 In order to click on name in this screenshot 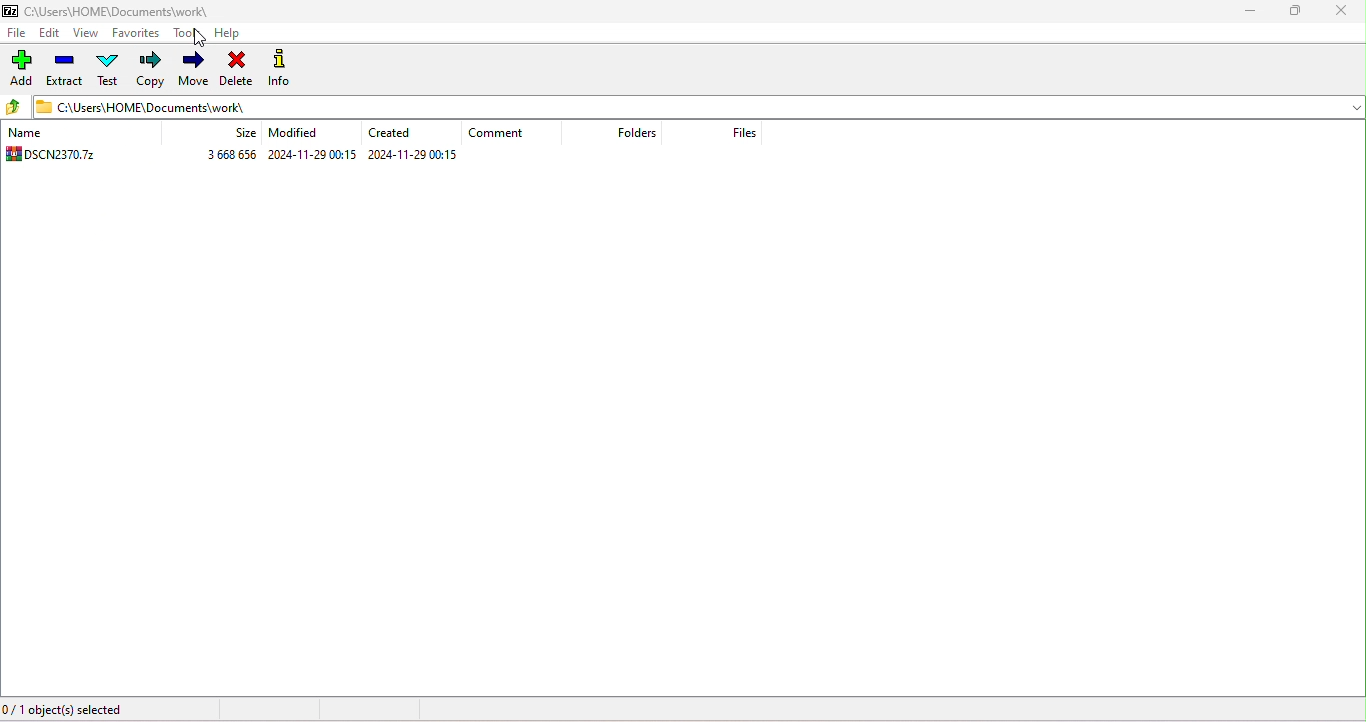, I will do `click(28, 133)`.